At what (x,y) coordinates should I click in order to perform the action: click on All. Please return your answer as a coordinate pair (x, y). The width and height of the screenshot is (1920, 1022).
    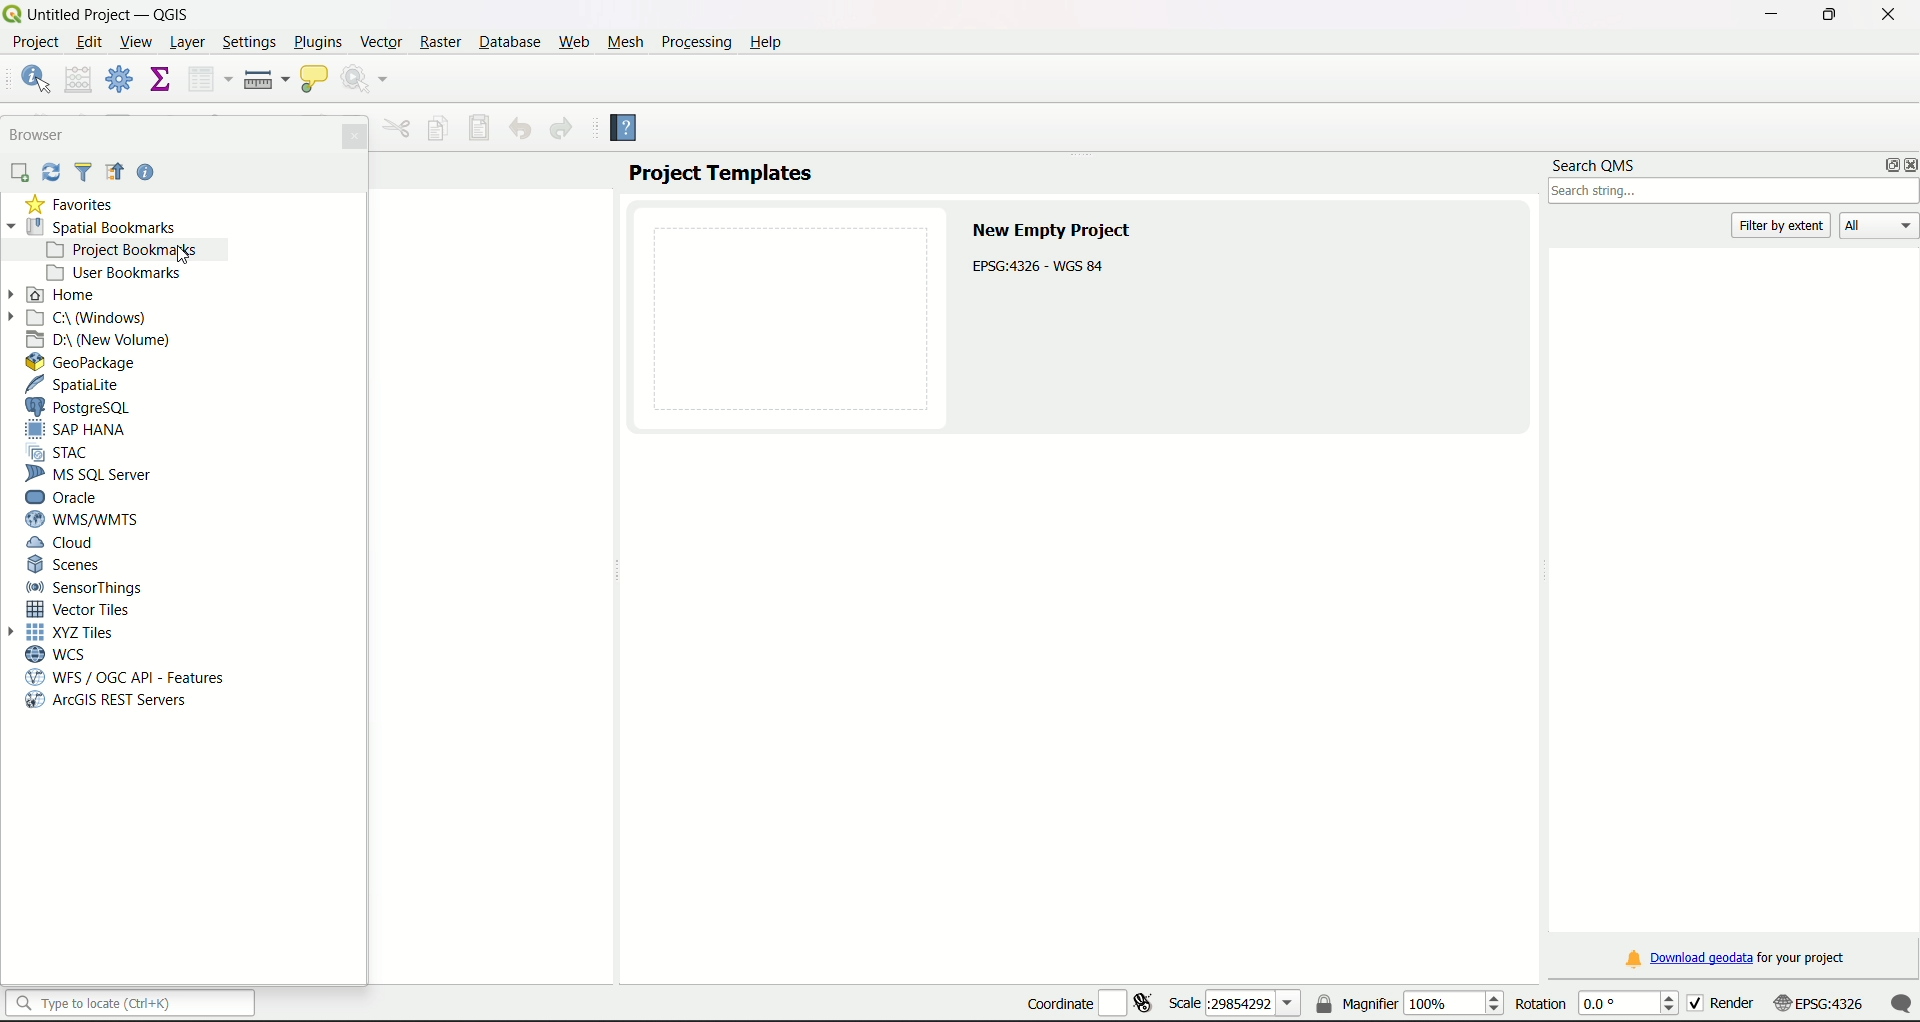
    Looking at the image, I should click on (1879, 225).